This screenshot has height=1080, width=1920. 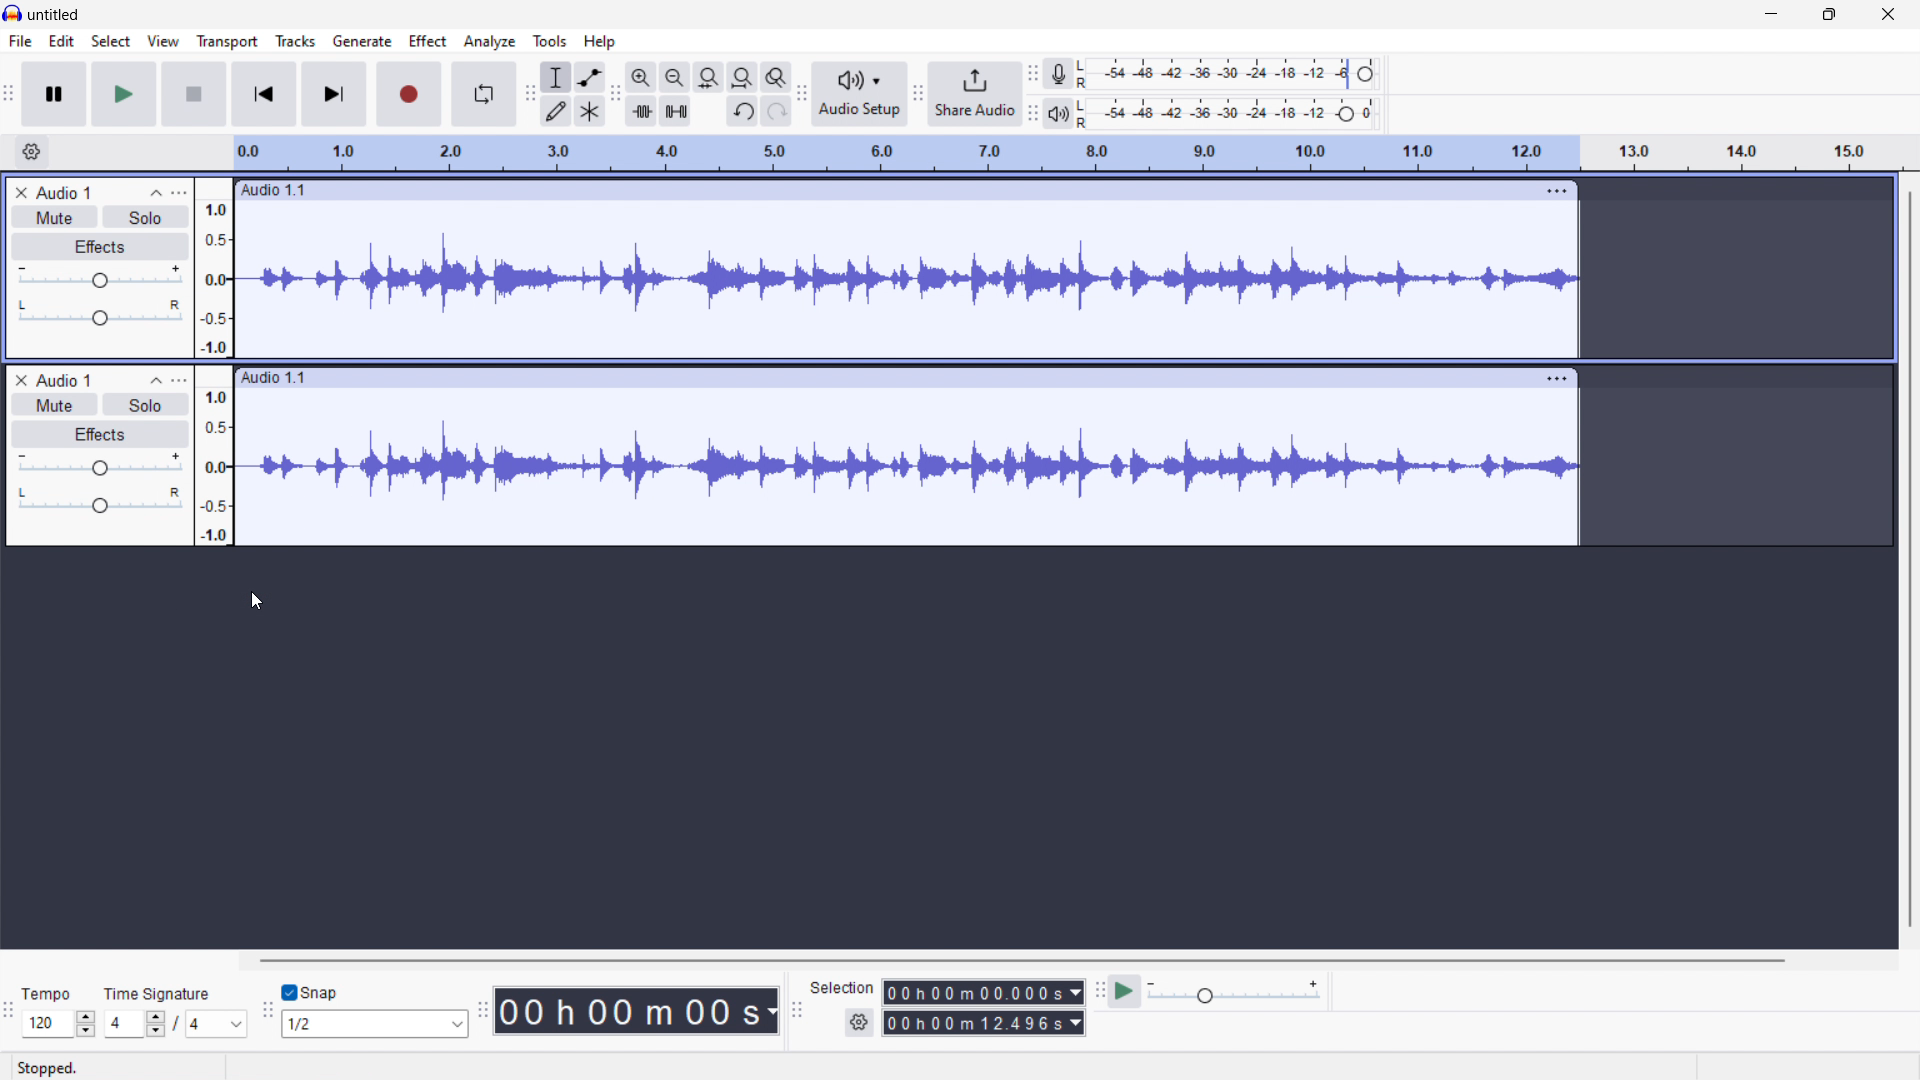 I want to click on mono tracks created, so click(x=909, y=282).